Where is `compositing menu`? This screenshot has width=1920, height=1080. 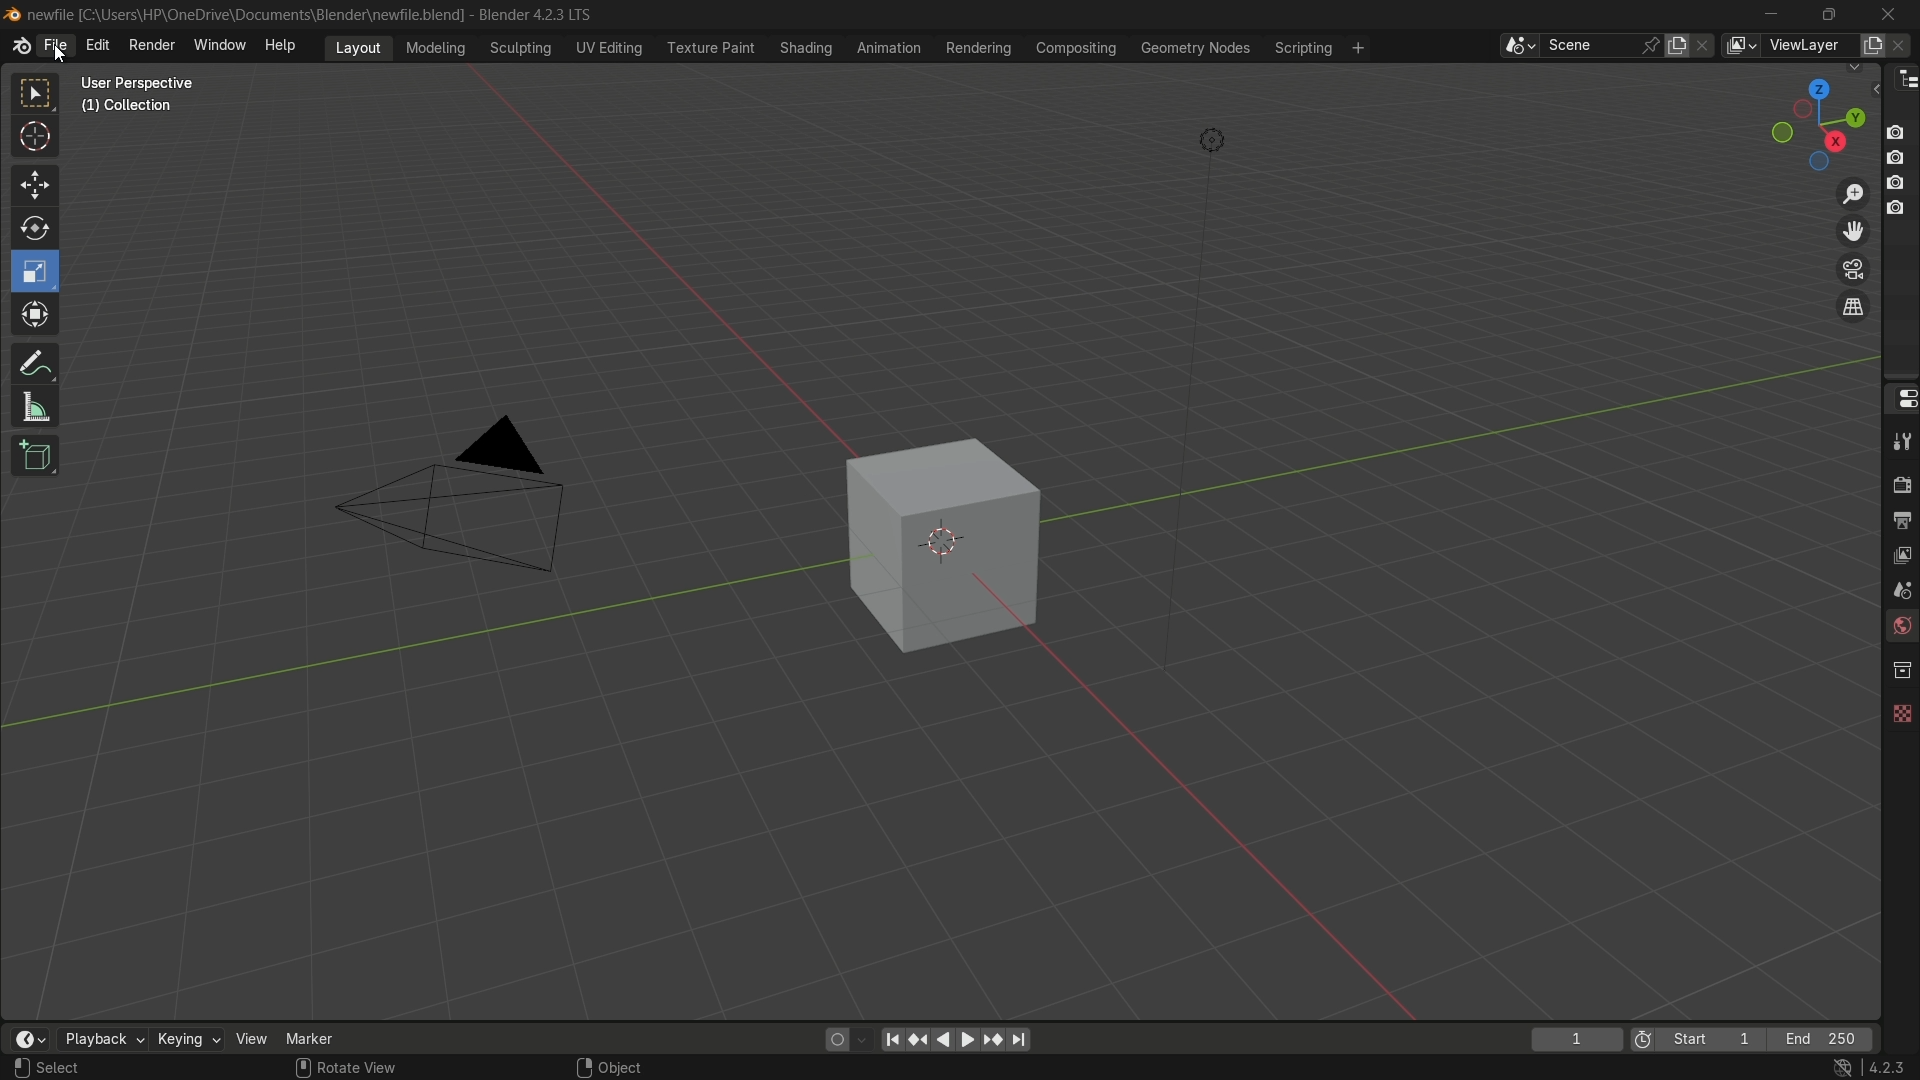
compositing menu is located at coordinates (1078, 47).